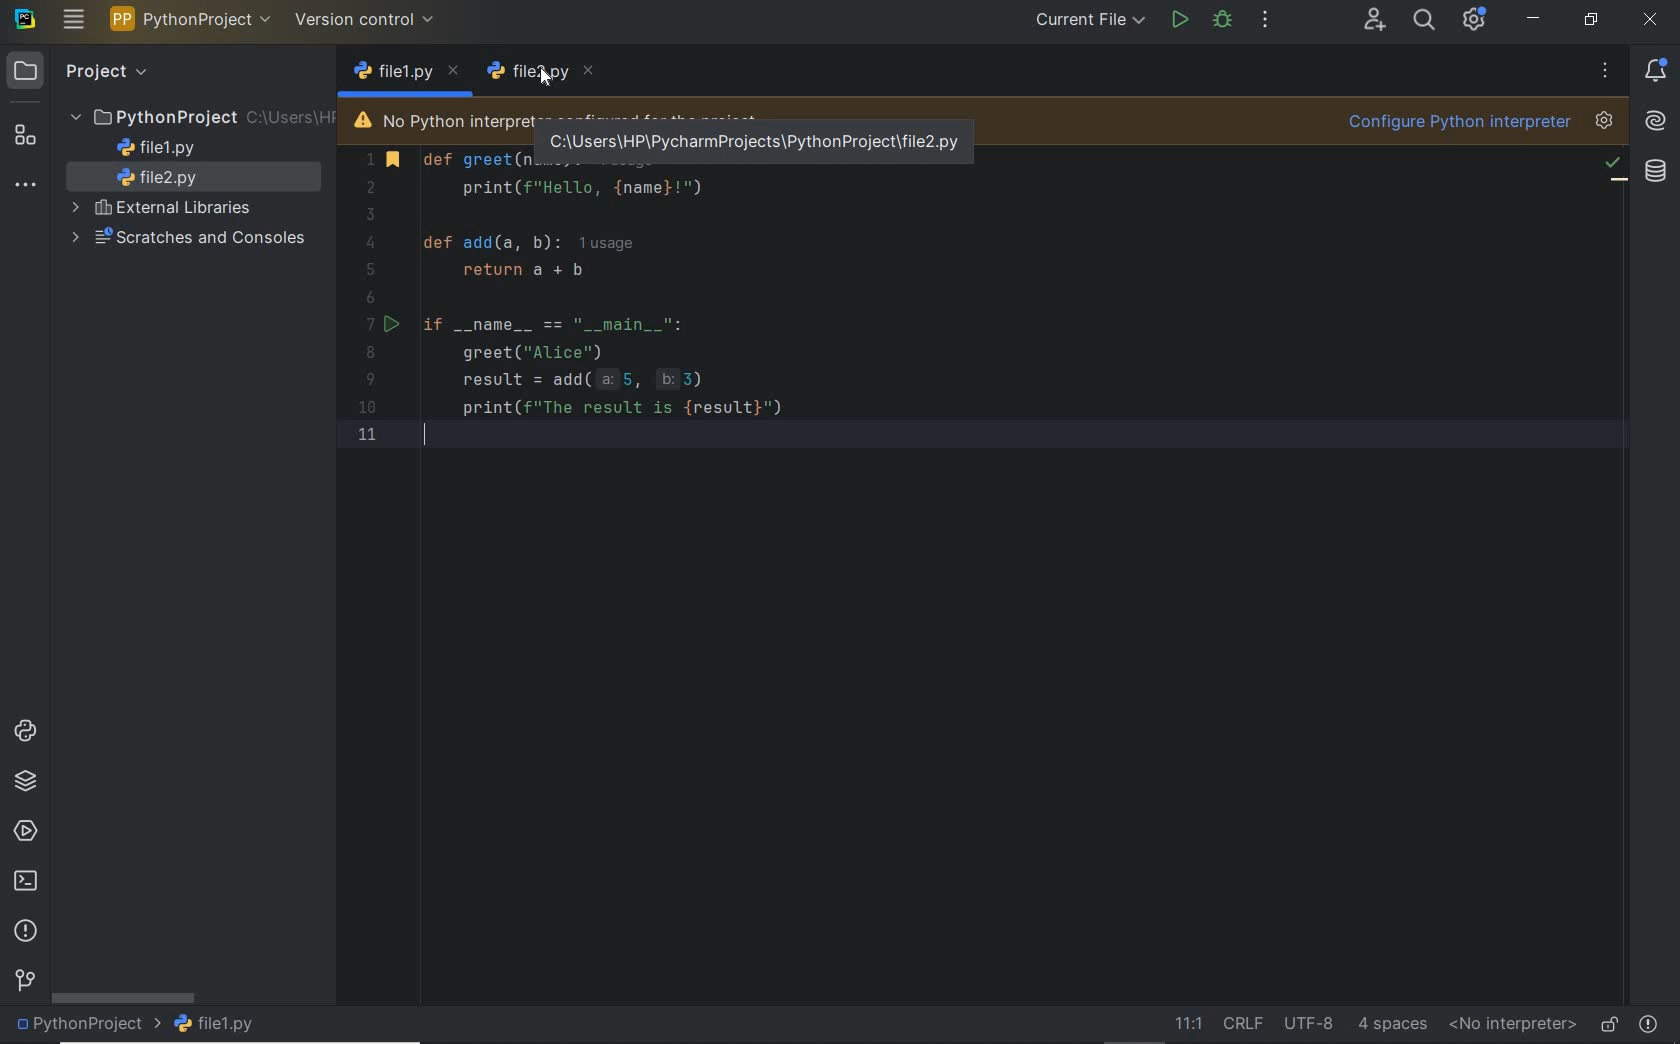  Describe the element at coordinates (1310, 1022) in the screenshot. I see `file encoding` at that location.